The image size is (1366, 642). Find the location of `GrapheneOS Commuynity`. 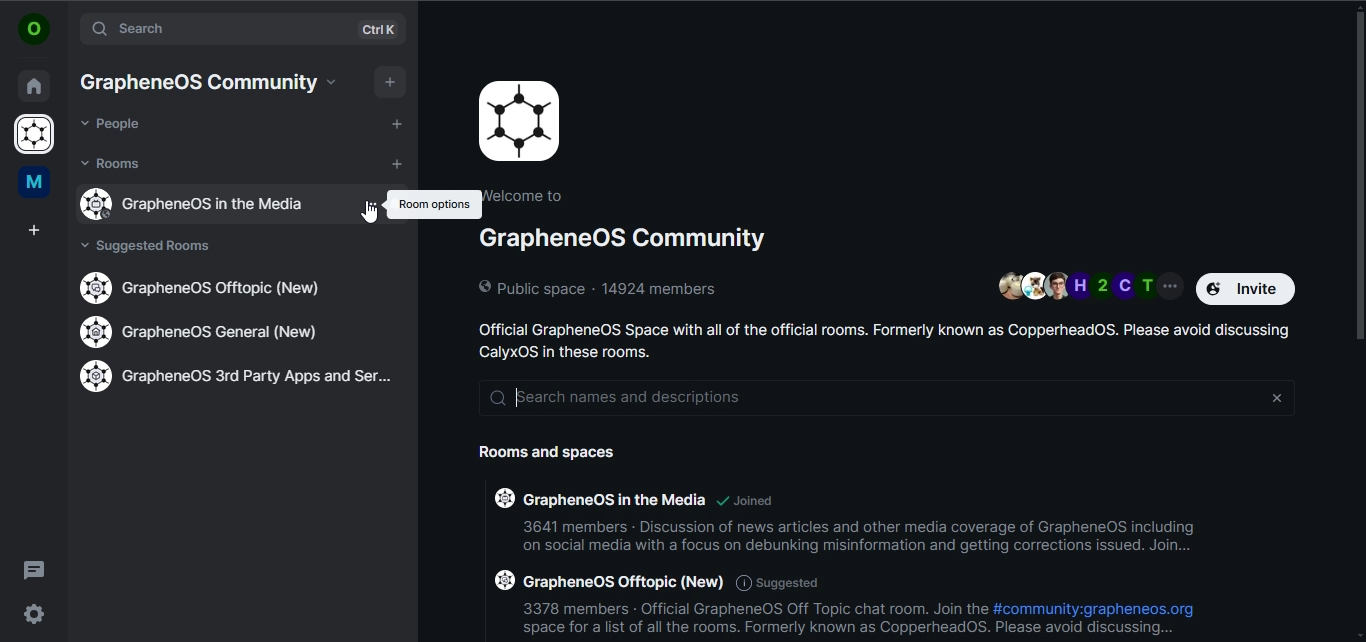

GrapheneOS Commuynity is located at coordinates (197, 82).